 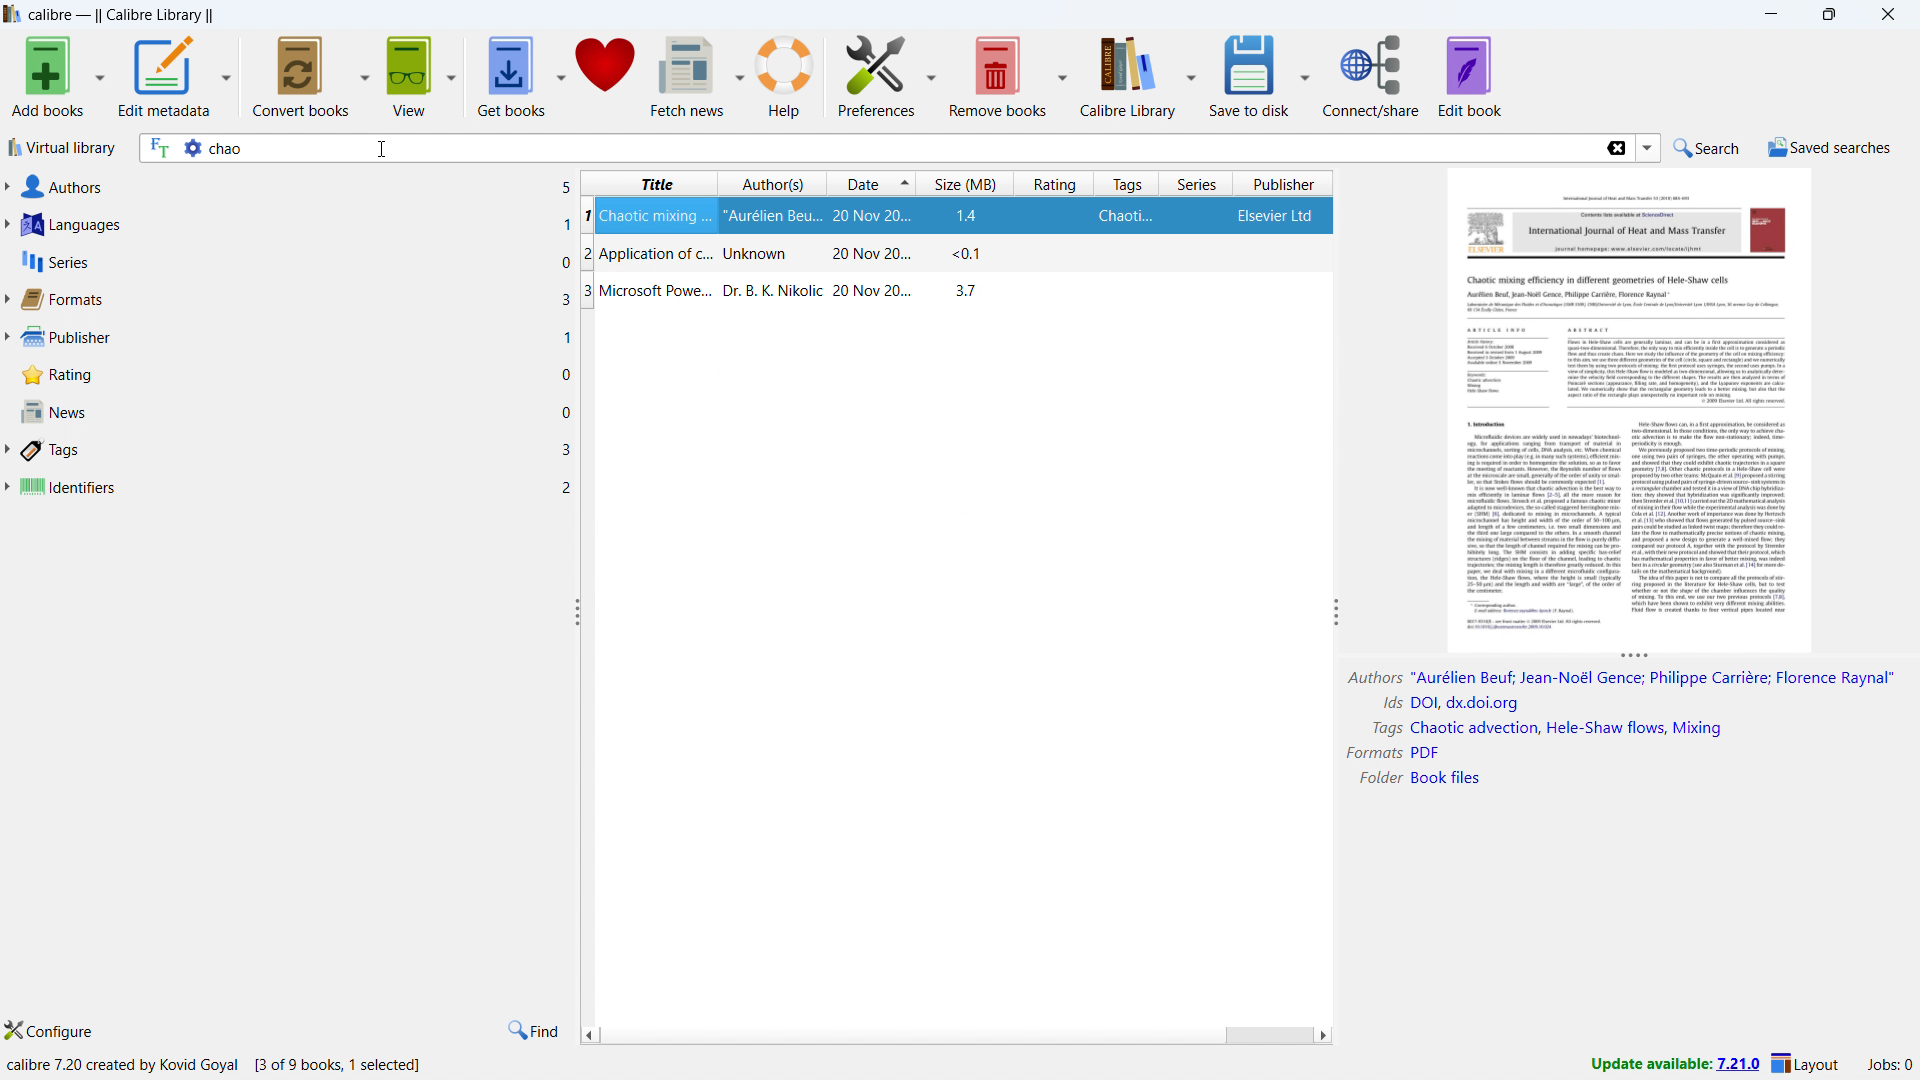 I want to click on close, so click(x=1888, y=13).